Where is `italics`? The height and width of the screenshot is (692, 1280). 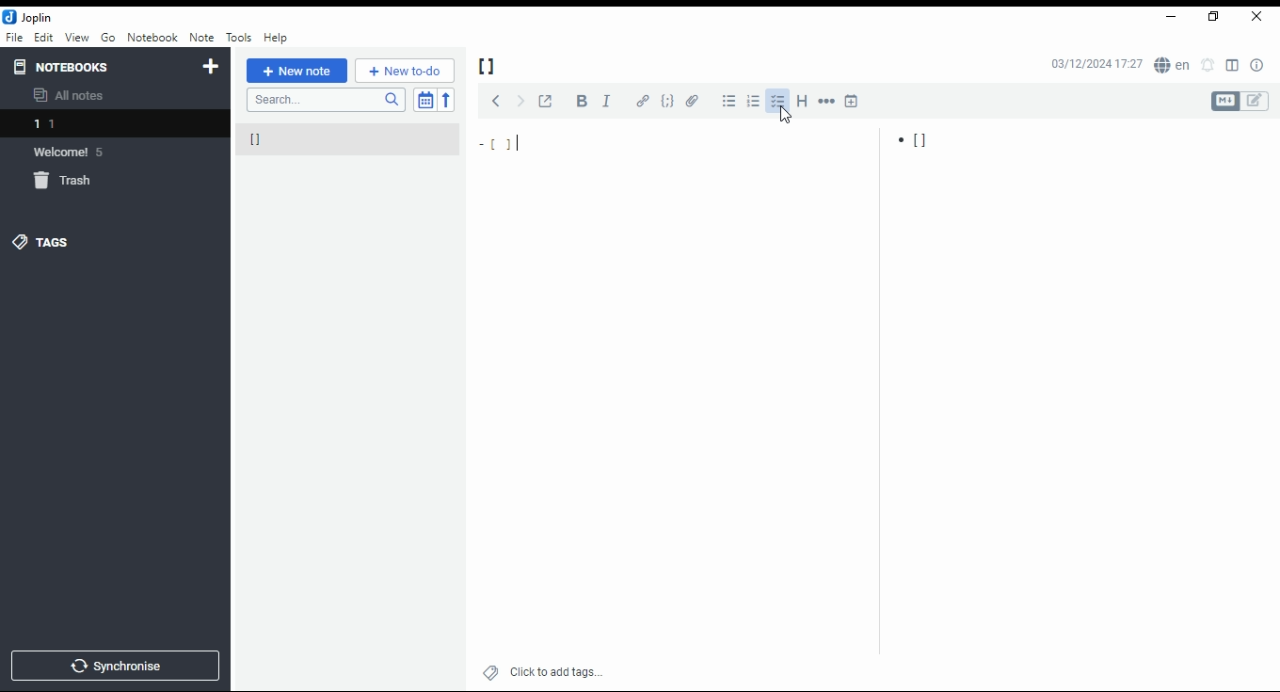
italics is located at coordinates (606, 101).